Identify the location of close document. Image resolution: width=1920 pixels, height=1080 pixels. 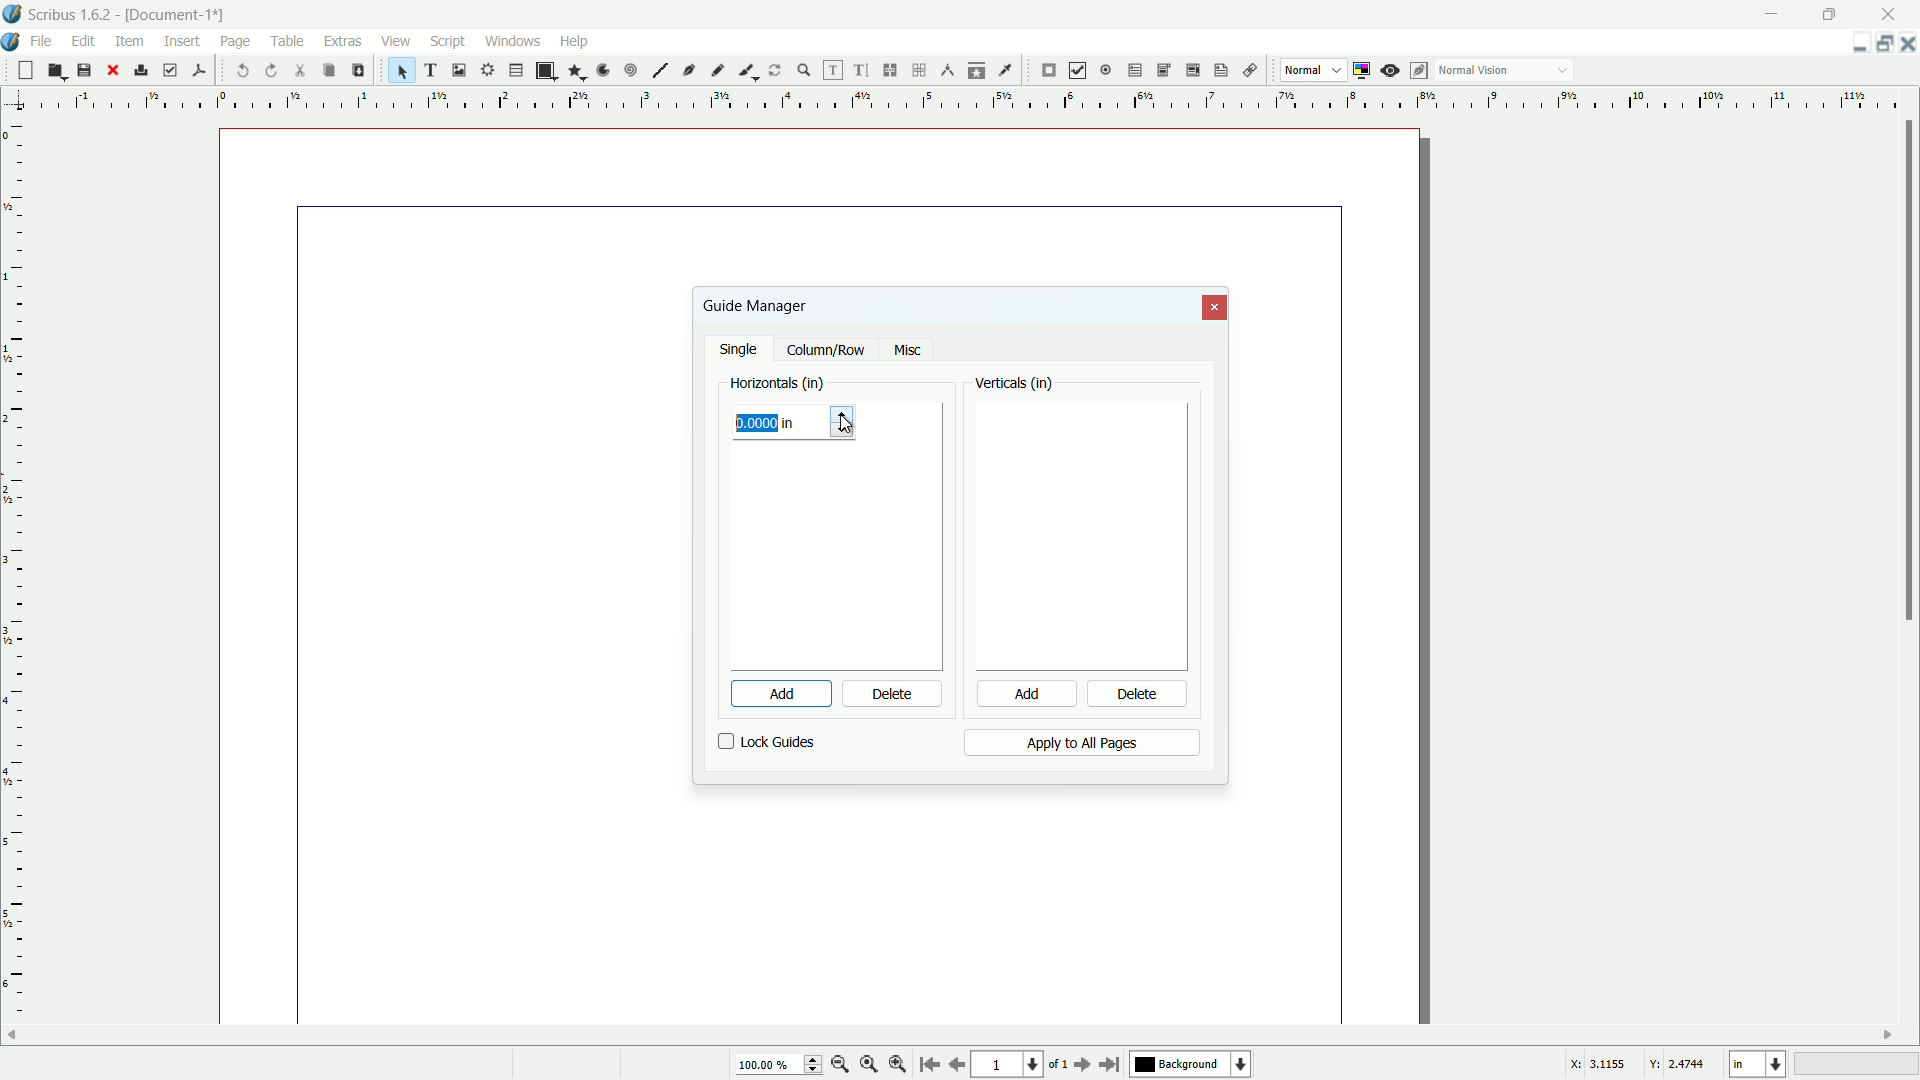
(1908, 44).